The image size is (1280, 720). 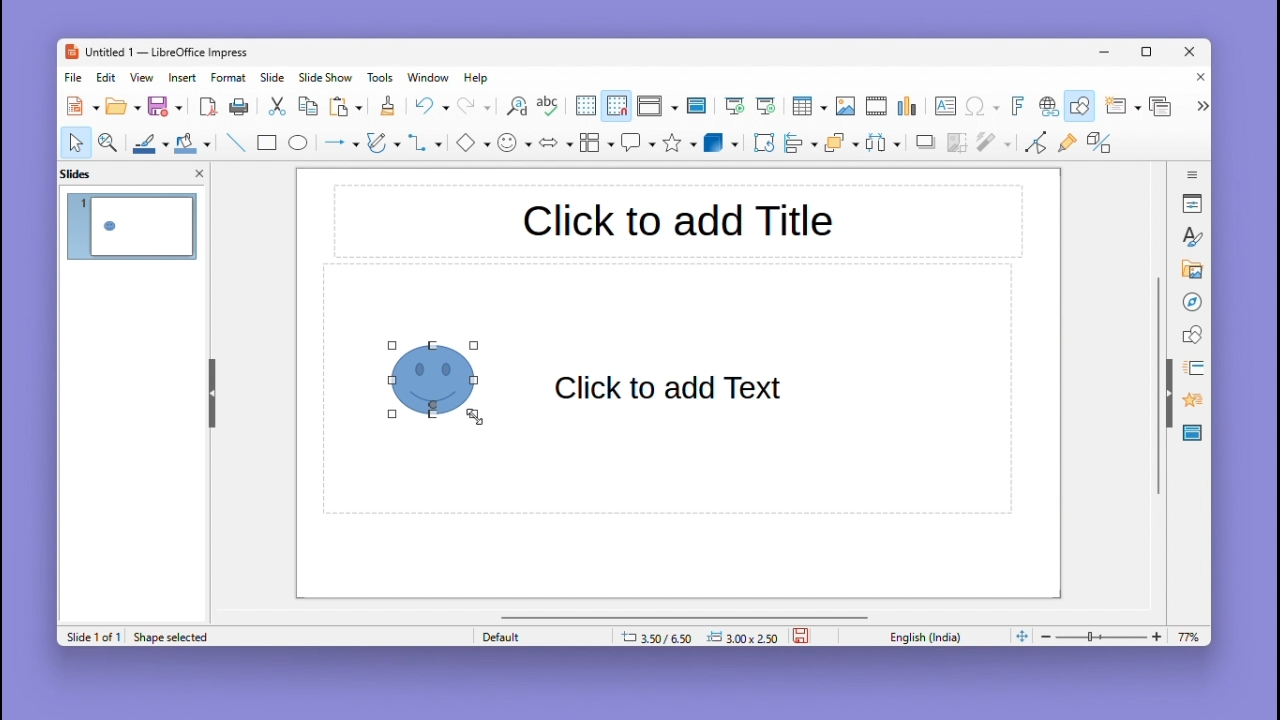 What do you see at coordinates (584, 107) in the screenshot?
I see `display grid` at bounding box center [584, 107].